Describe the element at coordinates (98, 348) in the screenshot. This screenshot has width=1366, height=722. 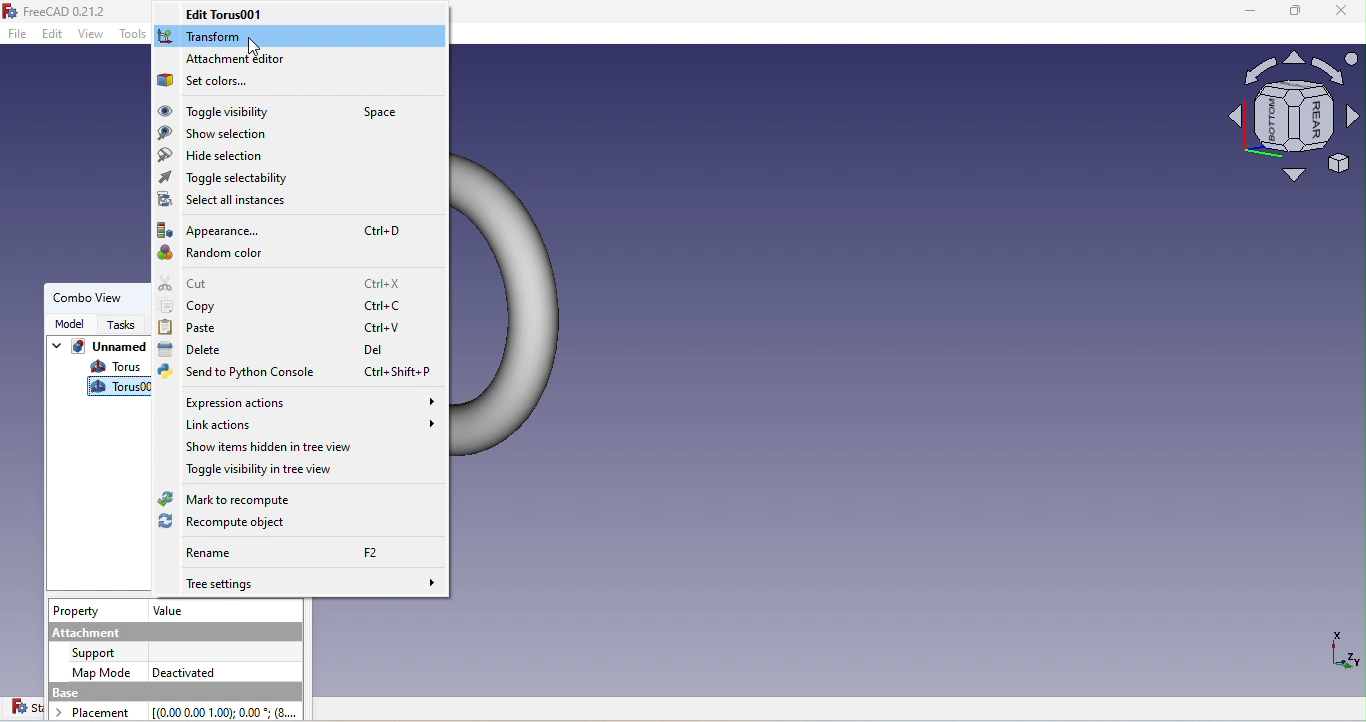
I see `Unnamed` at that location.